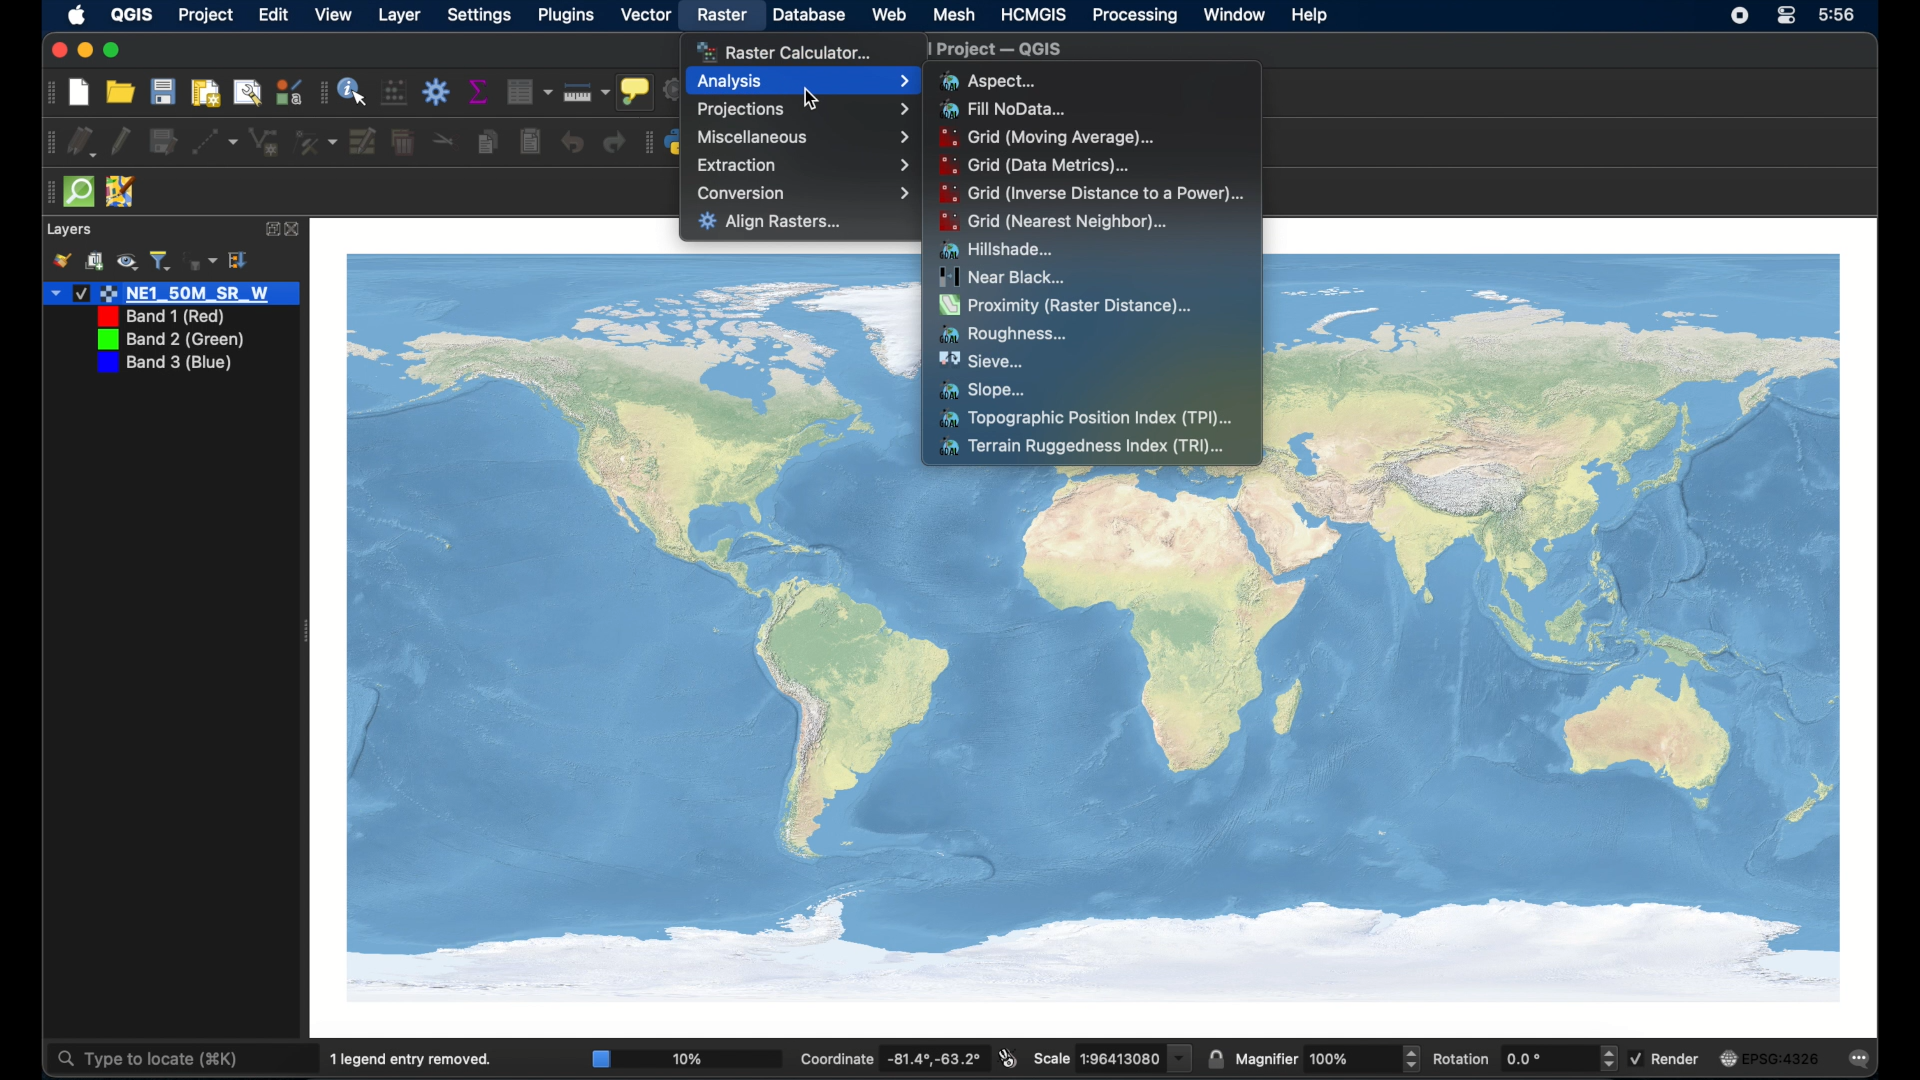 Image resolution: width=1920 pixels, height=1080 pixels. Describe the element at coordinates (1215, 1060) in the screenshot. I see `lock scale` at that location.